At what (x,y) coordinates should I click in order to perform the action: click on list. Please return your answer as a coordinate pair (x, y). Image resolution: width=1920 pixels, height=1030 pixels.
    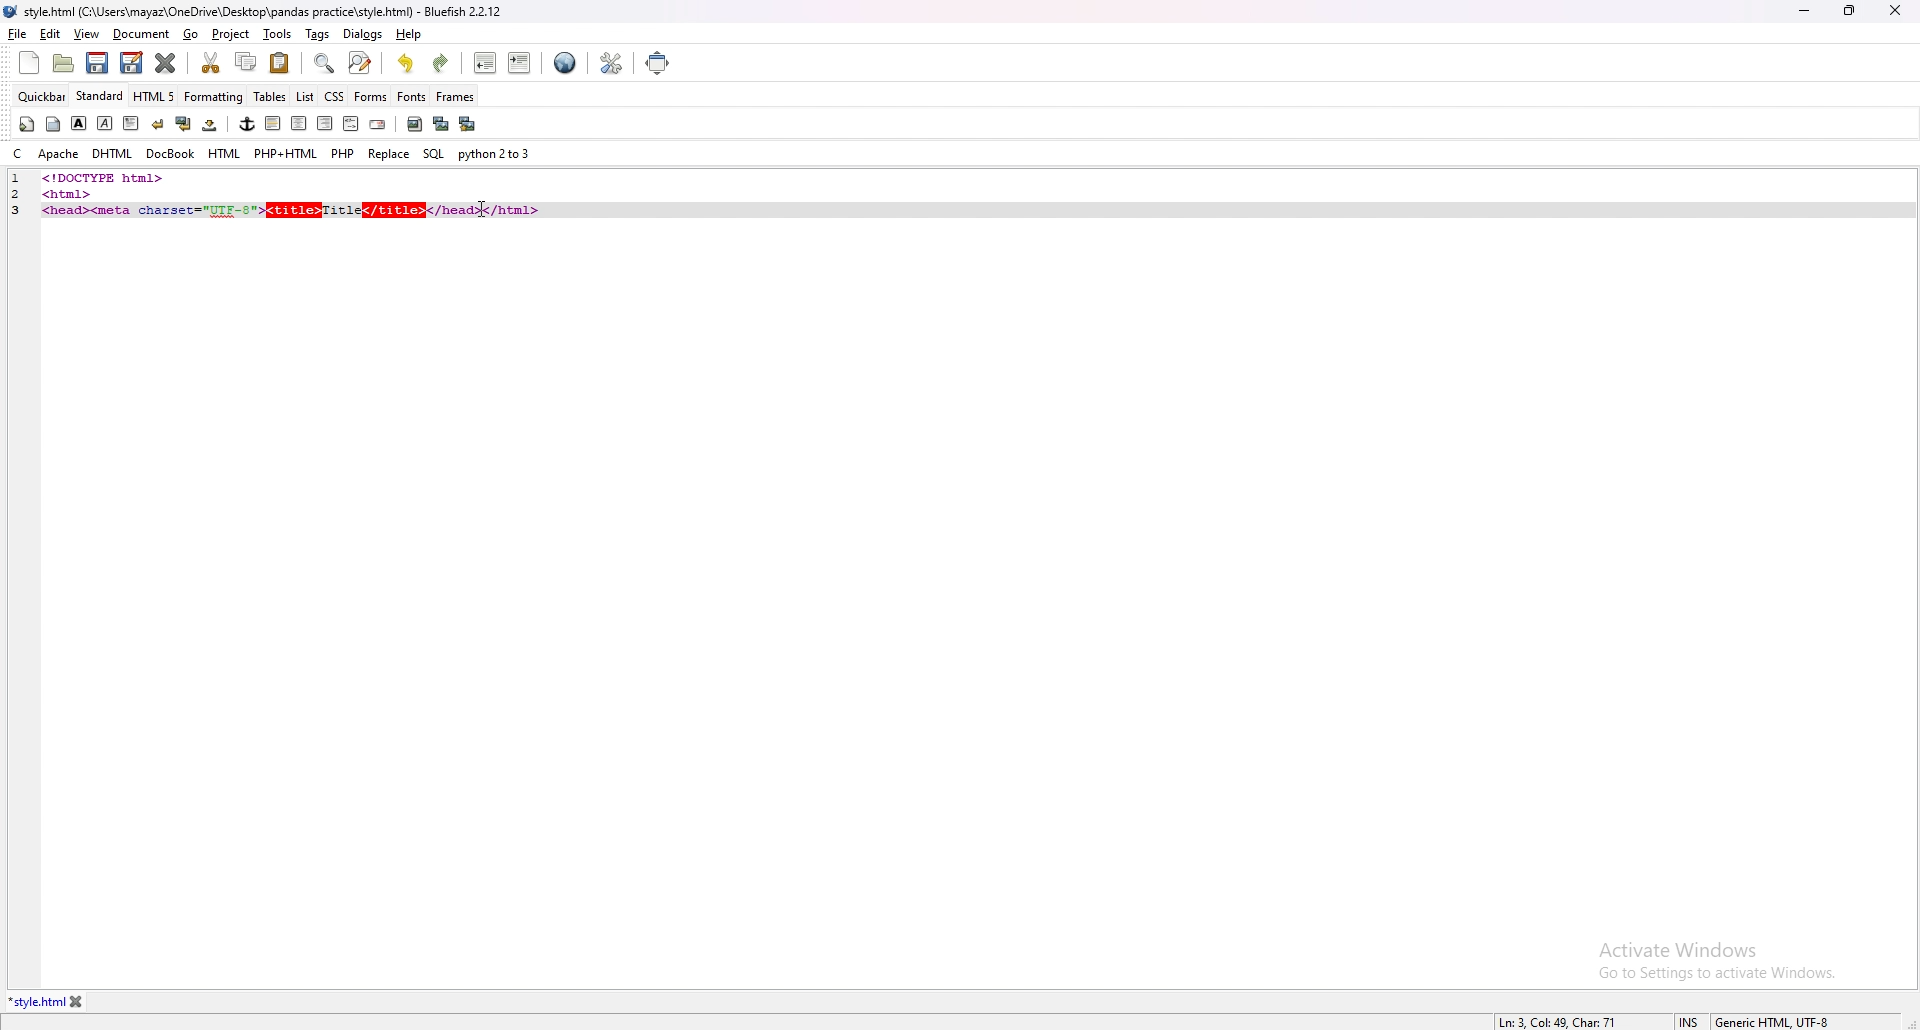
    Looking at the image, I should click on (305, 95).